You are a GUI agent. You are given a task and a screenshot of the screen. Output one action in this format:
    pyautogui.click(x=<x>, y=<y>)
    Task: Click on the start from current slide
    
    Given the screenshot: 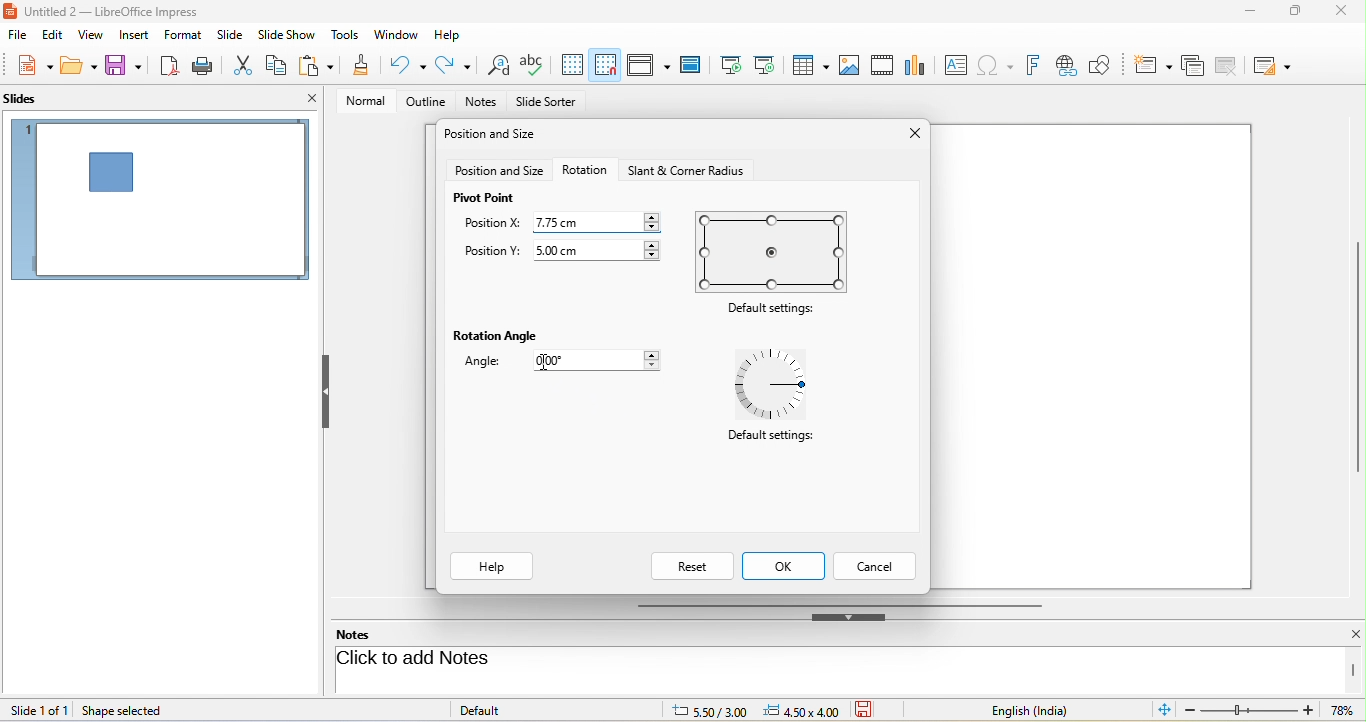 What is the action you would take?
    pyautogui.click(x=770, y=65)
    